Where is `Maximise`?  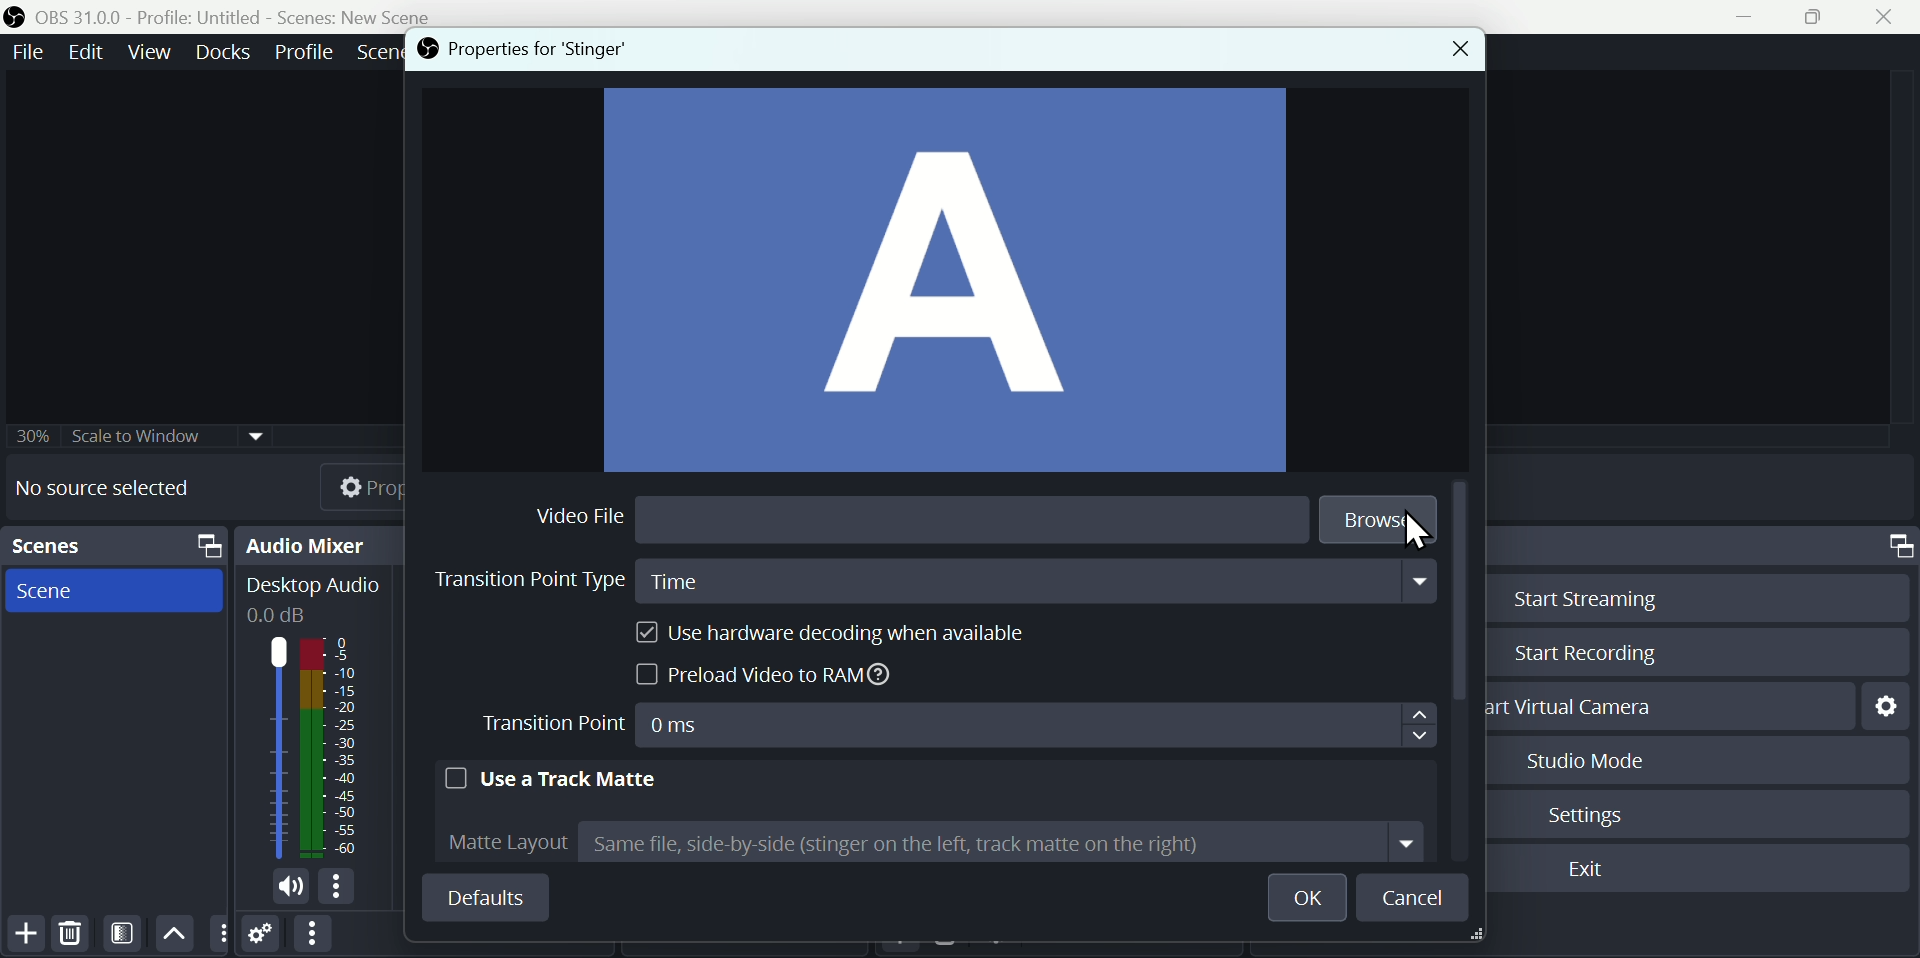 Maximise is located at coordinates (1822, 18).